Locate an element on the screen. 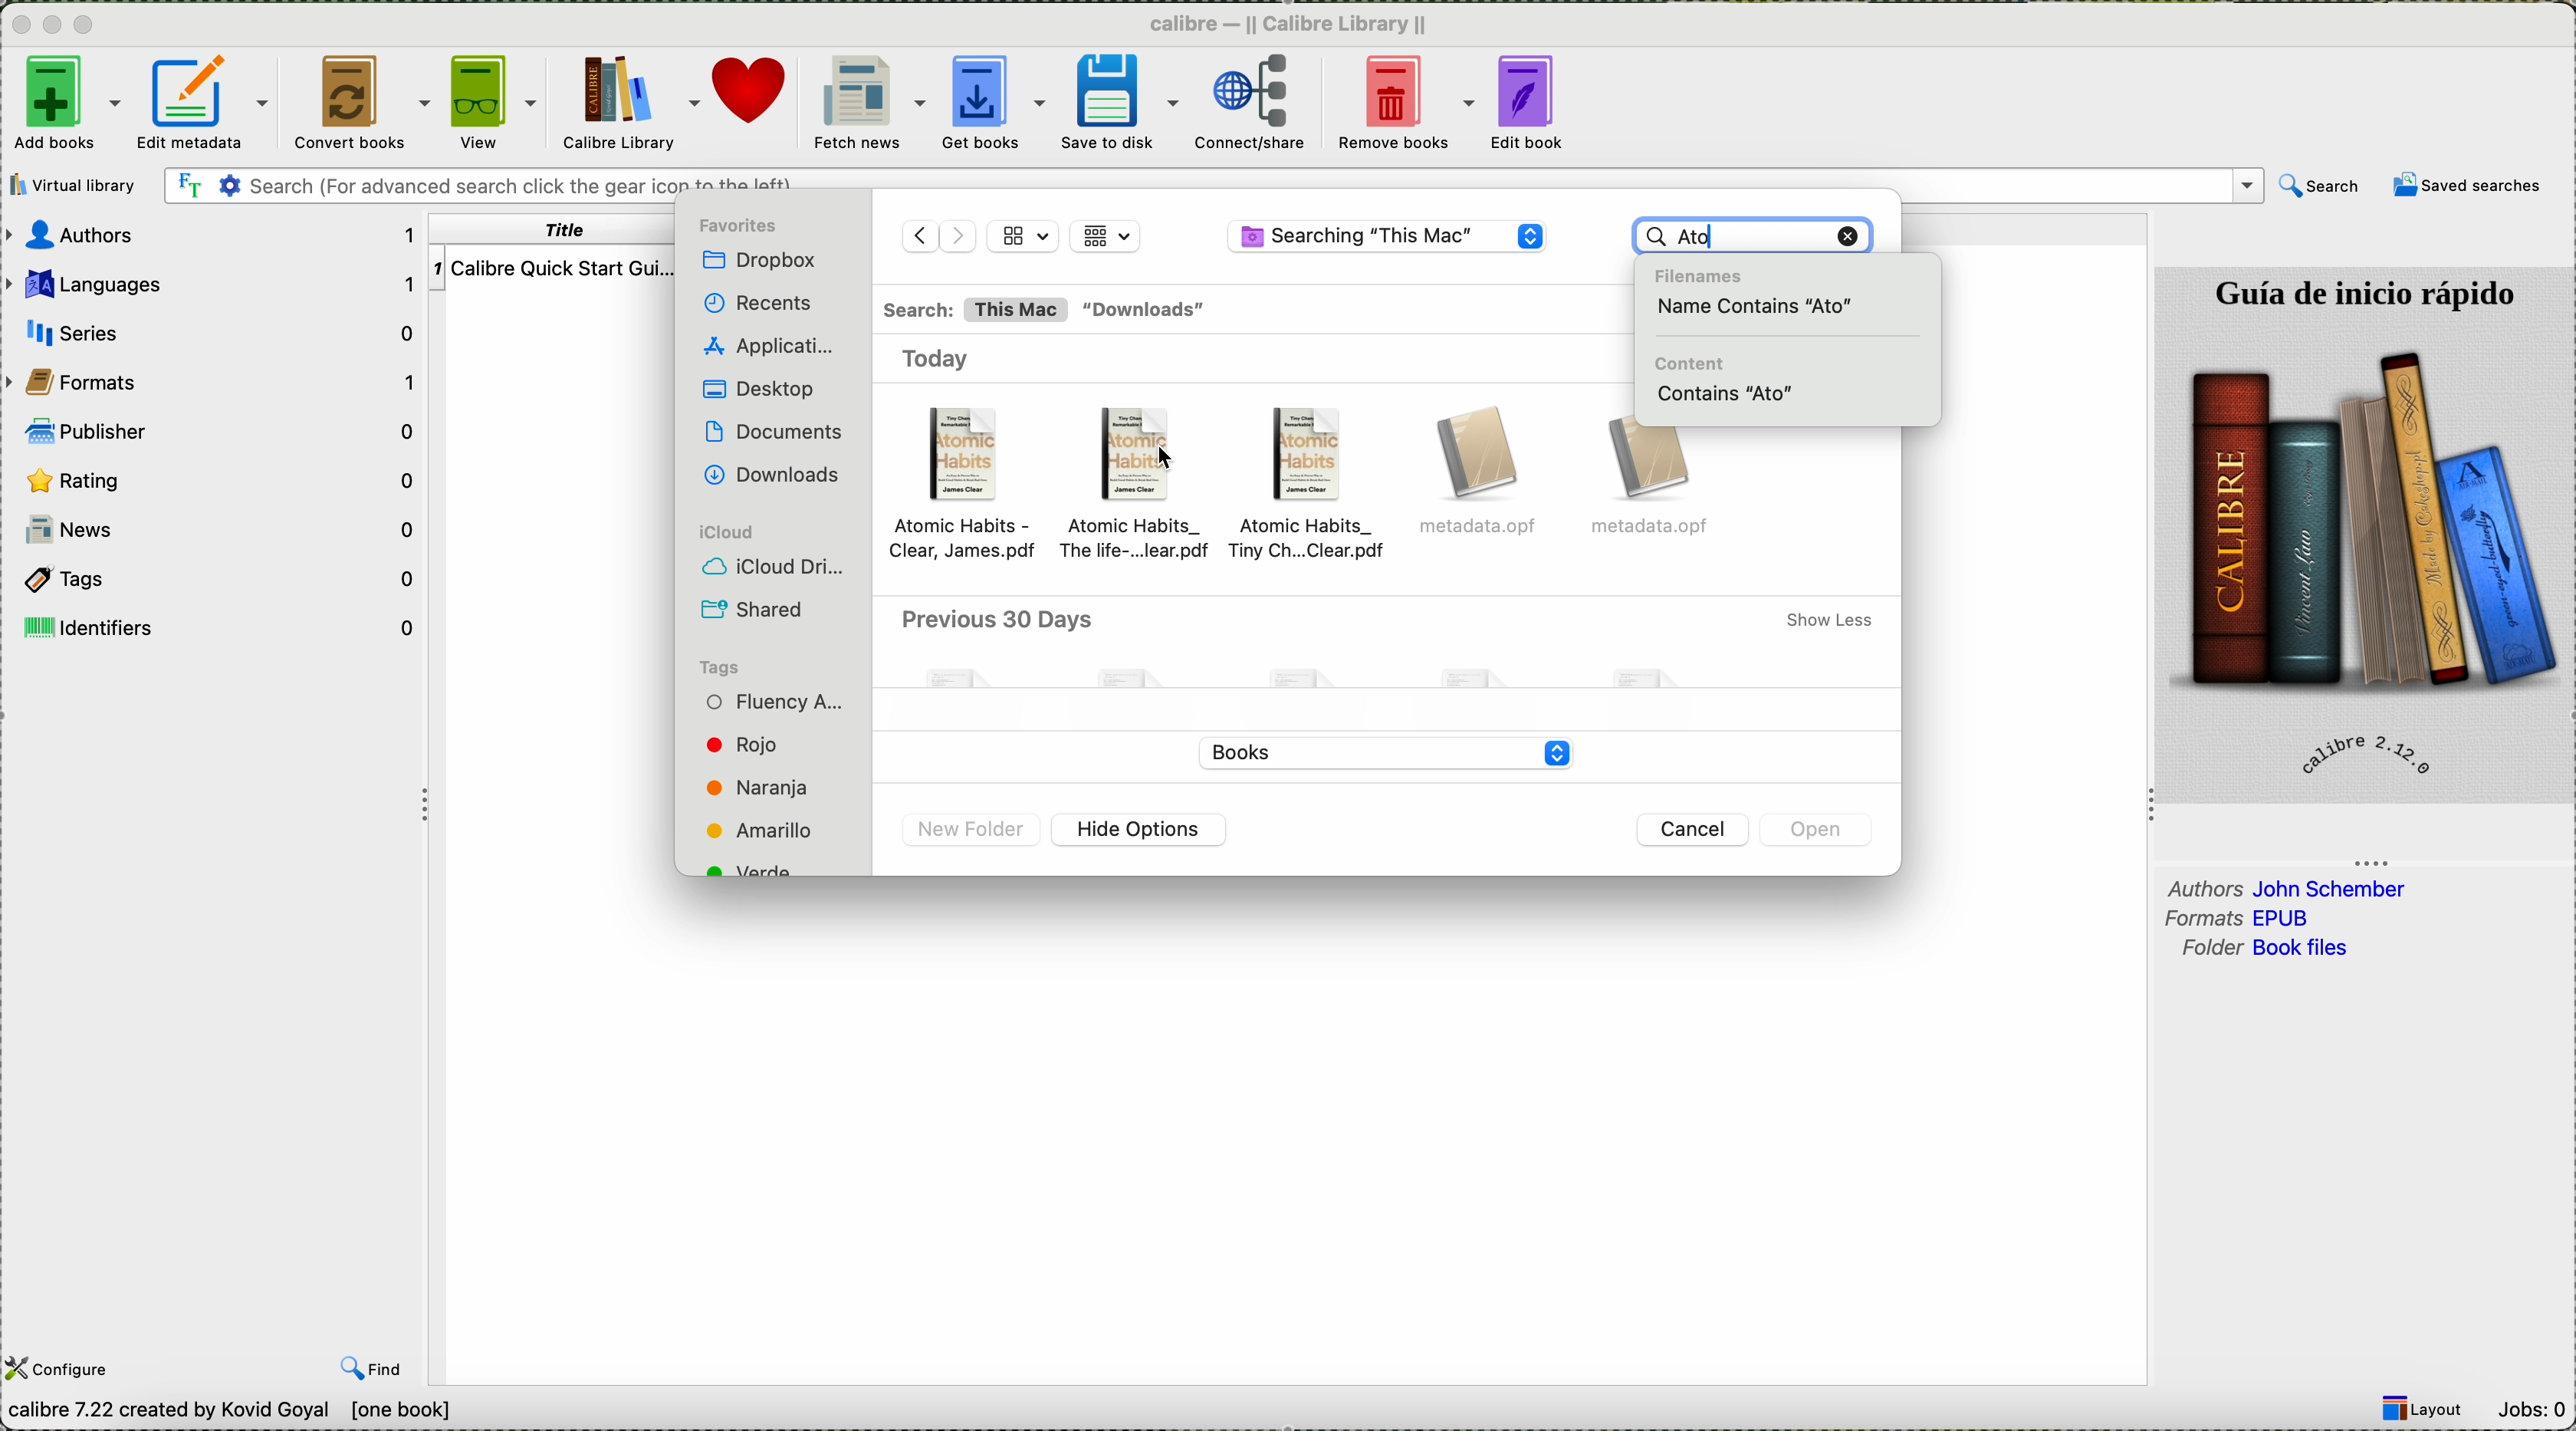  downloads is located at coordinates (773, 474).